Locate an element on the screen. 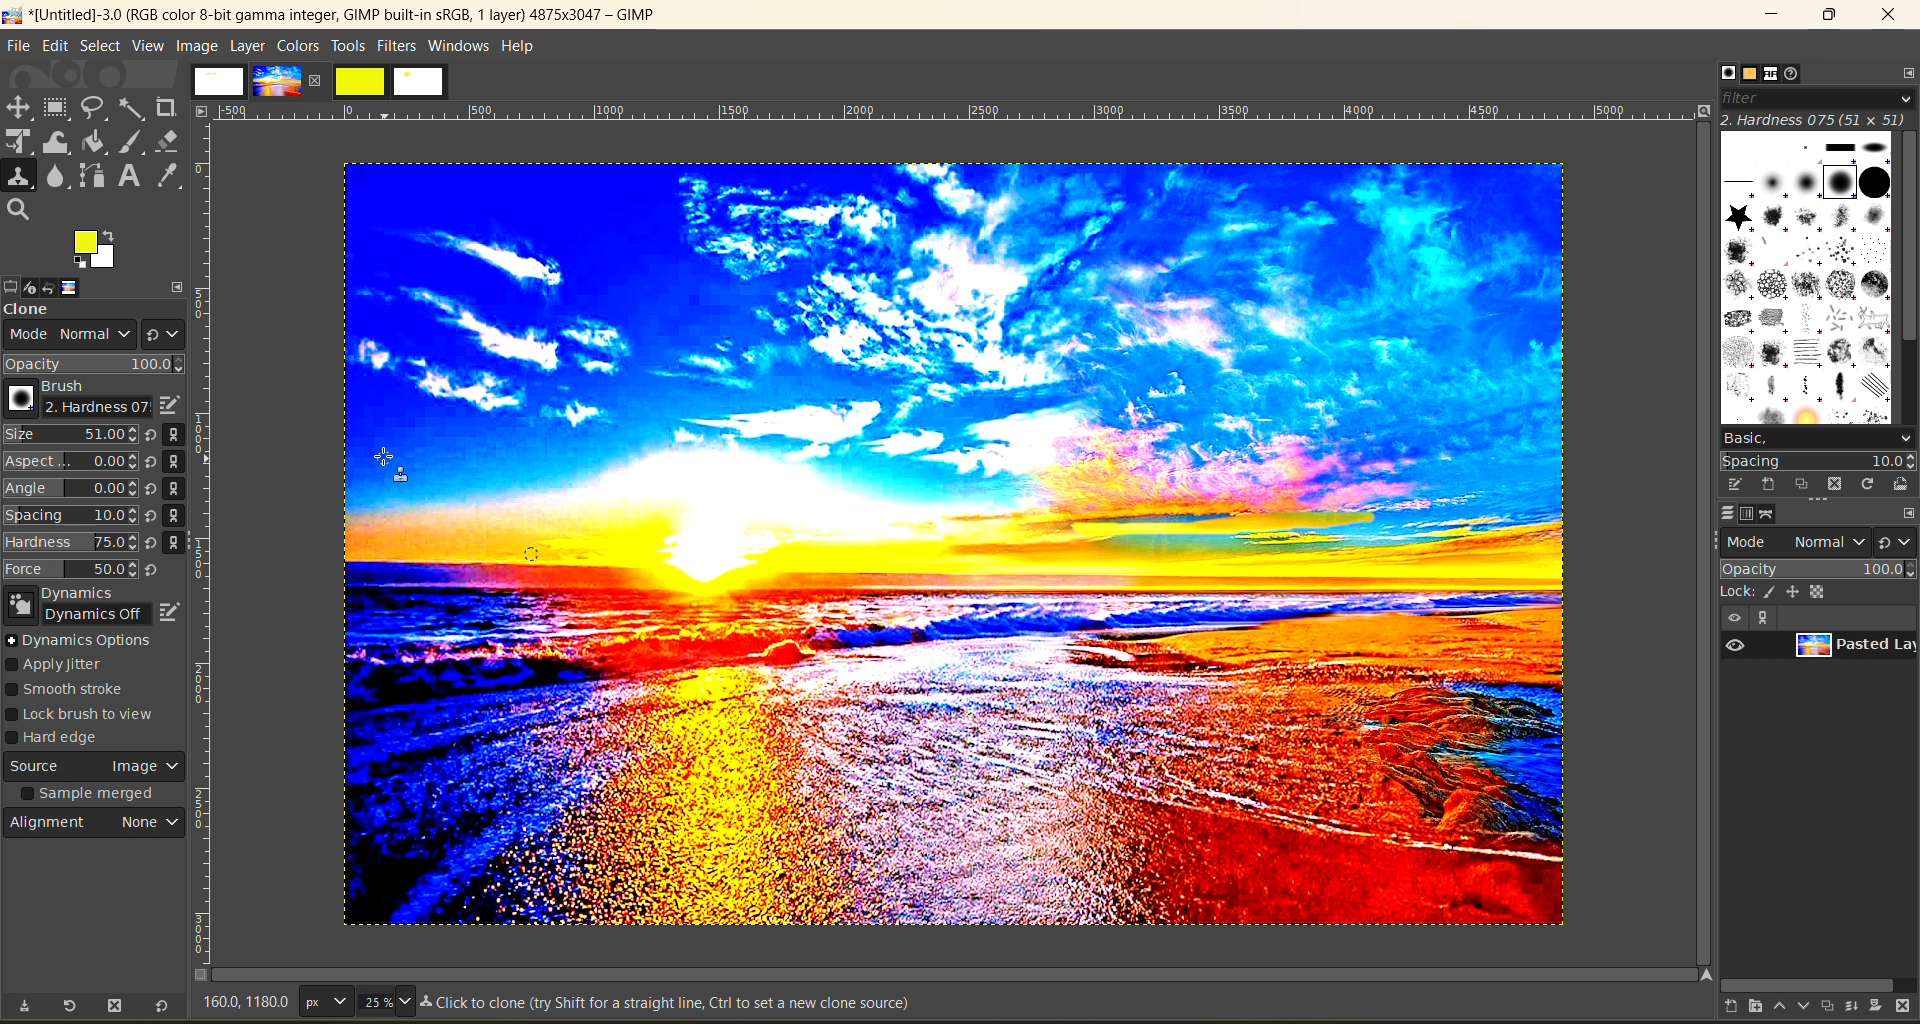 This screenshot has width=1920, height=1024. paint bucket  is located at coordinates (100, 143).